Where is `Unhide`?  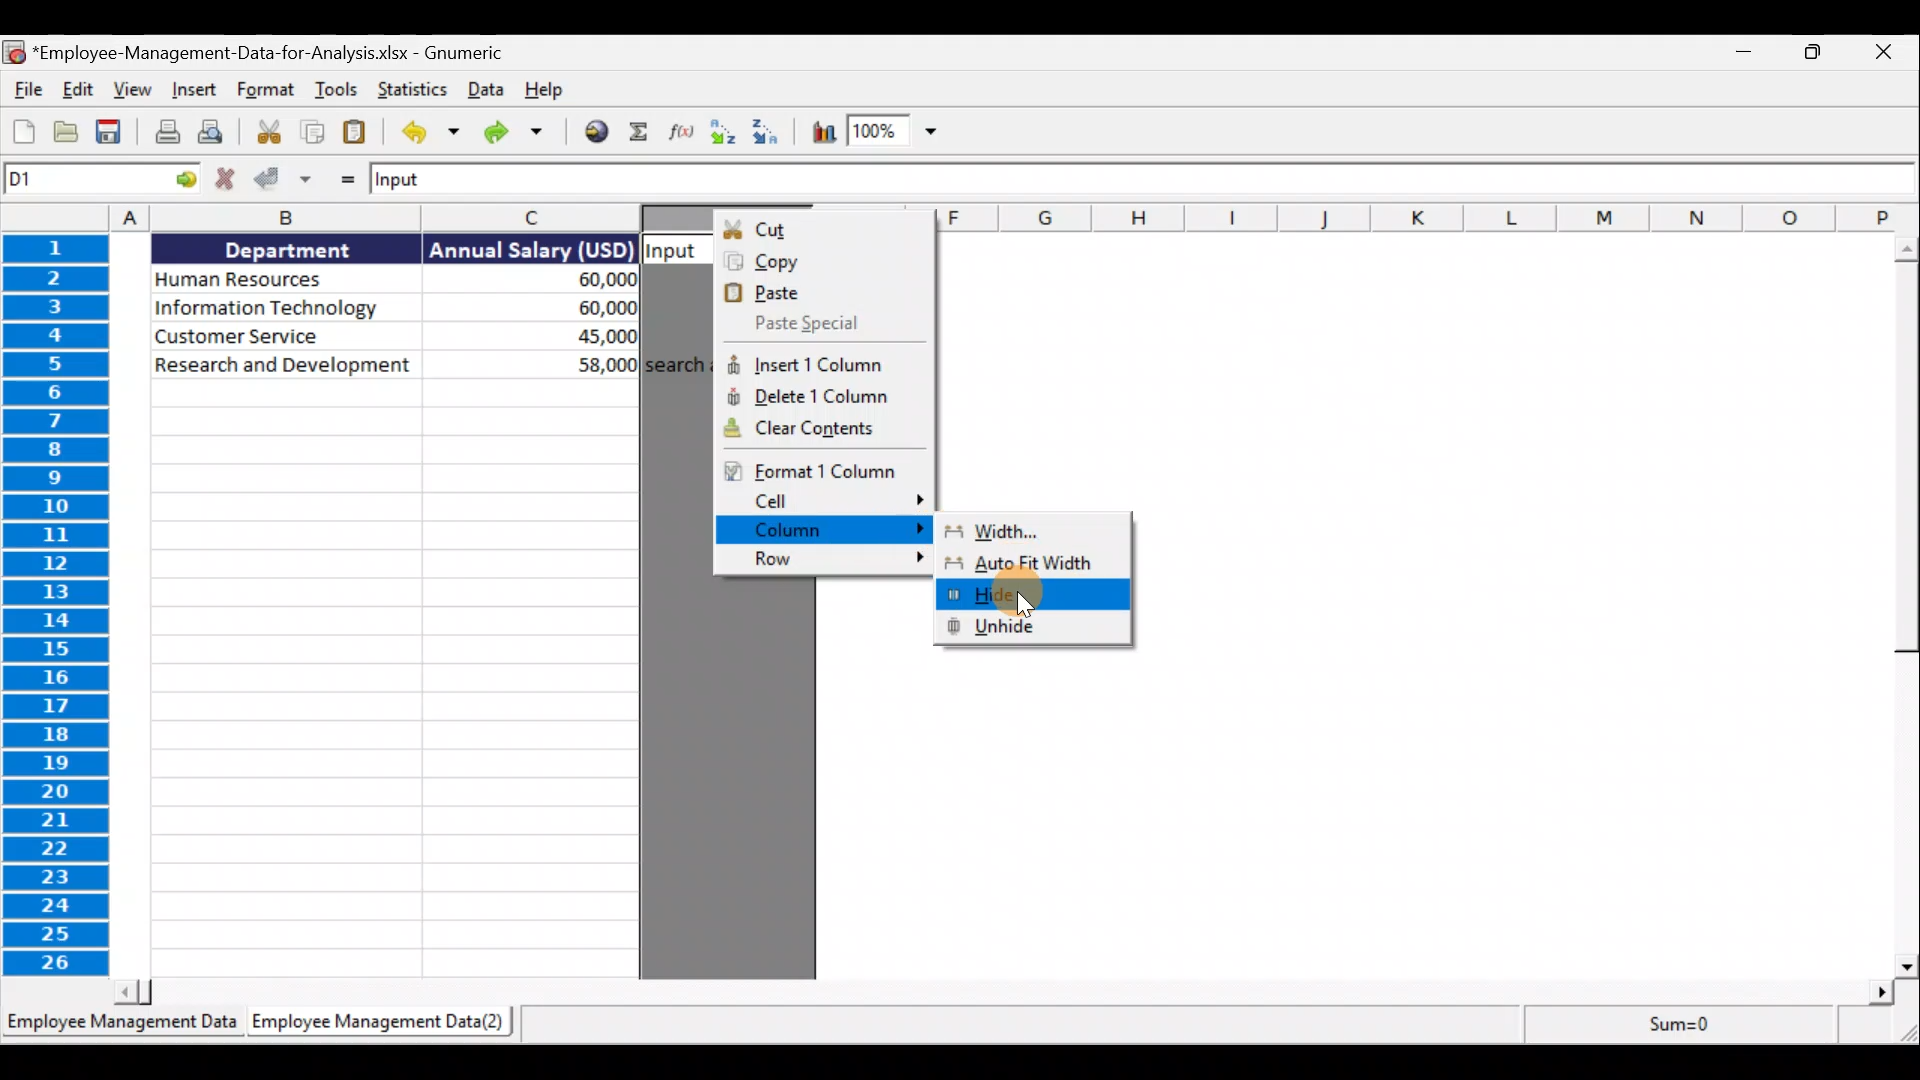
Unhide is located at coordinates (1037, 629).